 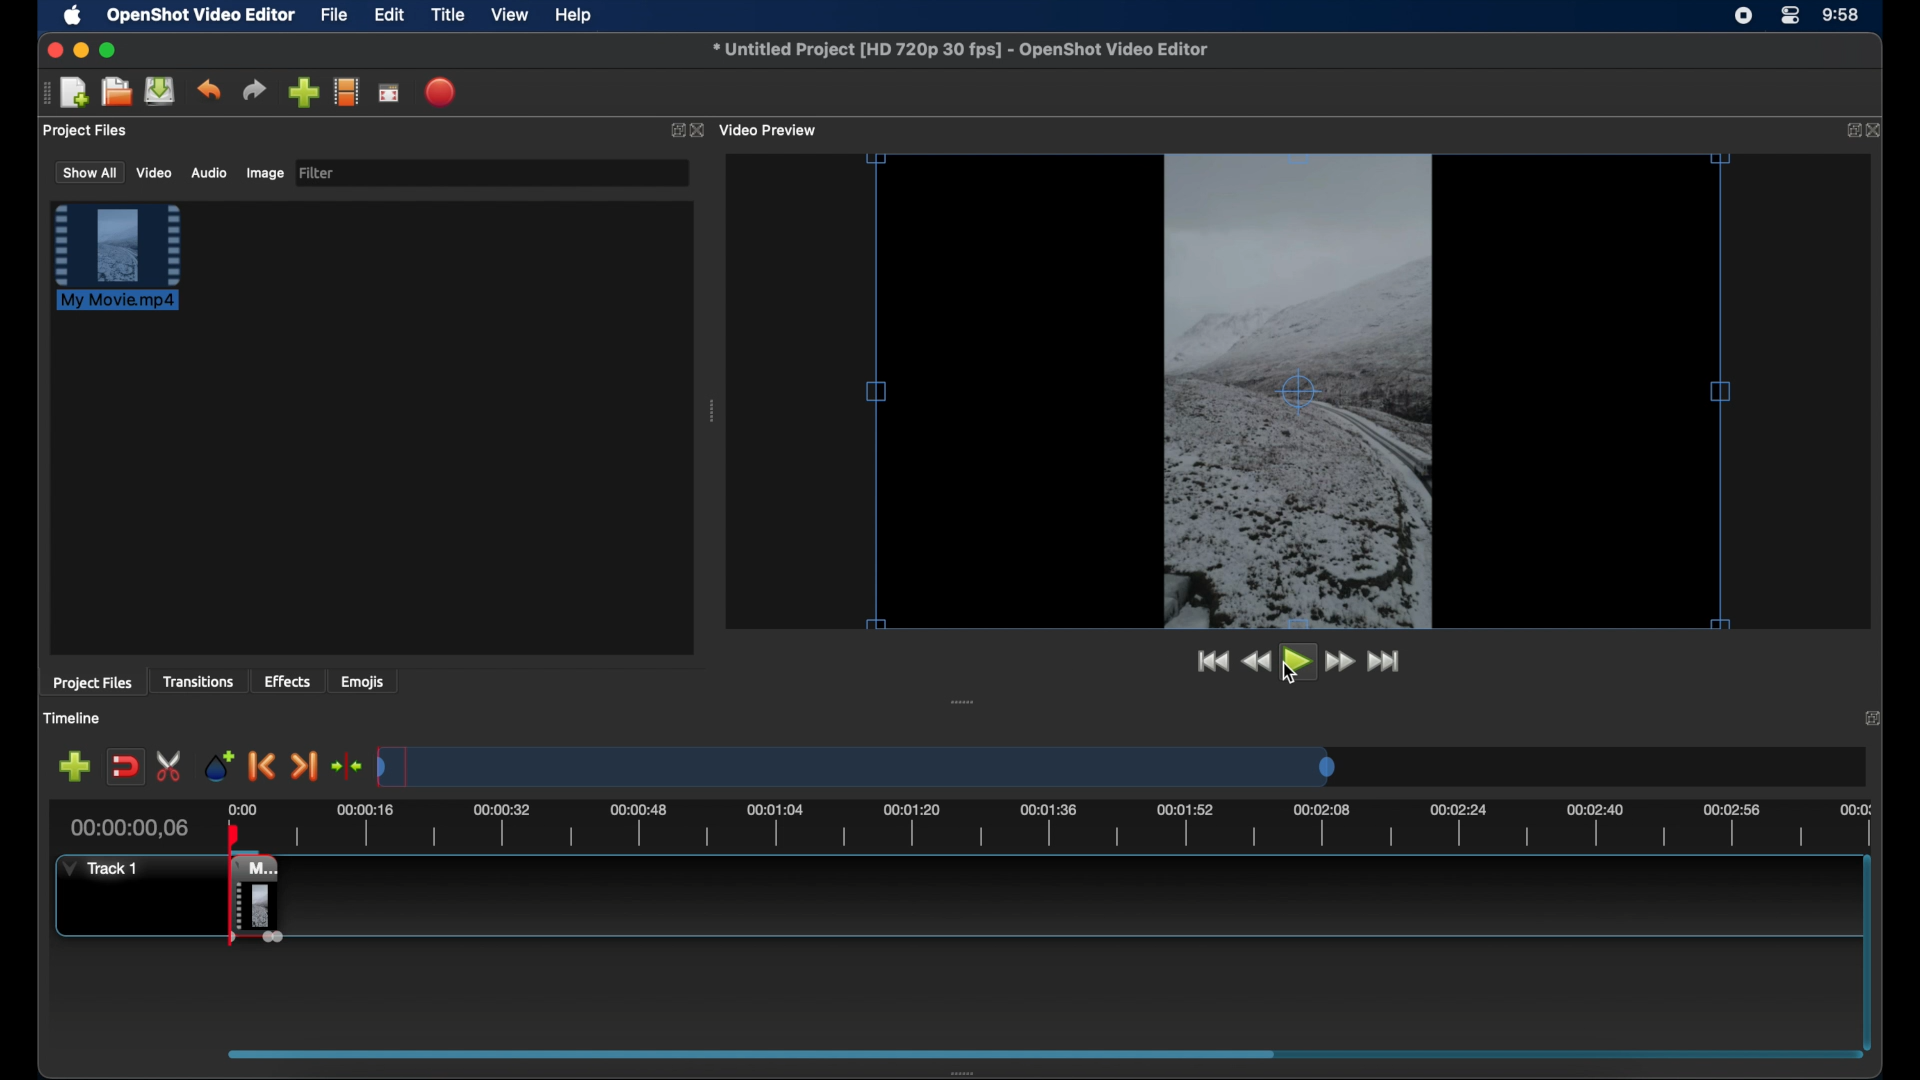 I want to click on previous marker, so click(x=262, y=766).